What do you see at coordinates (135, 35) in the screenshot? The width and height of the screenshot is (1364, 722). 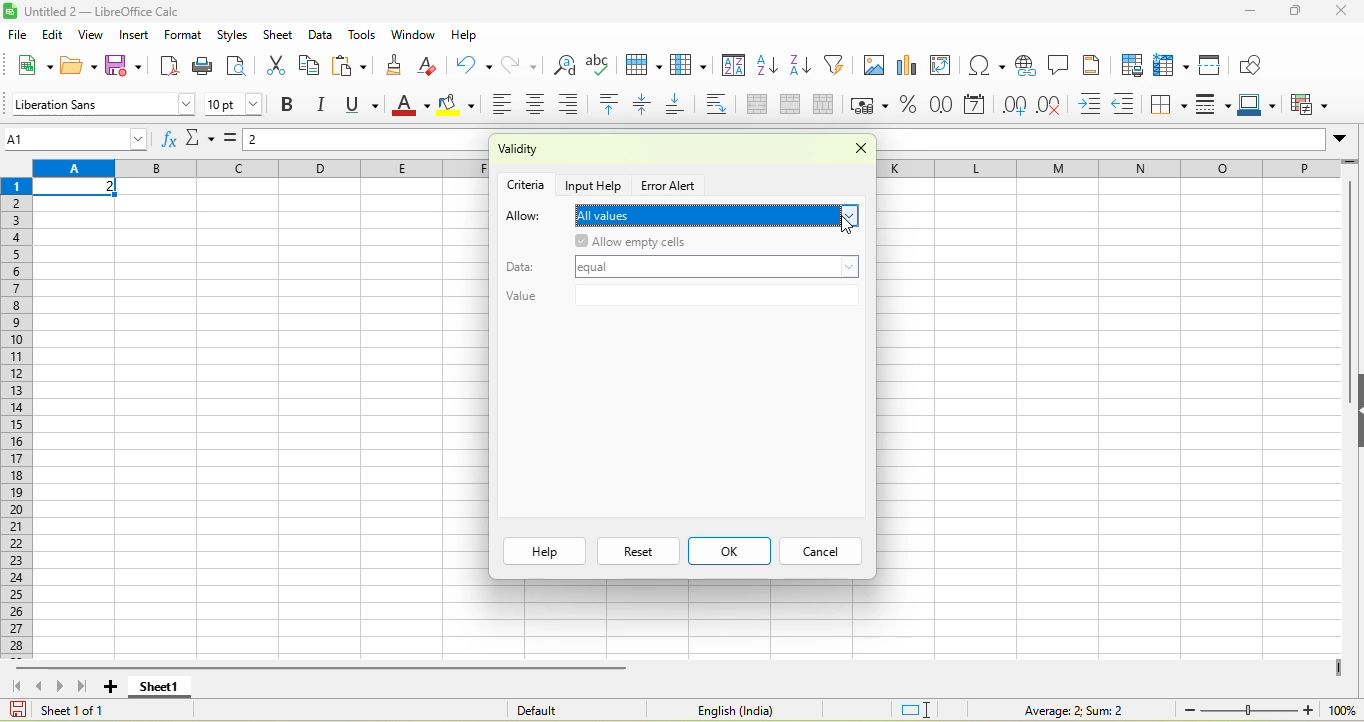 I see `insert` at bounding box center [135, 35].